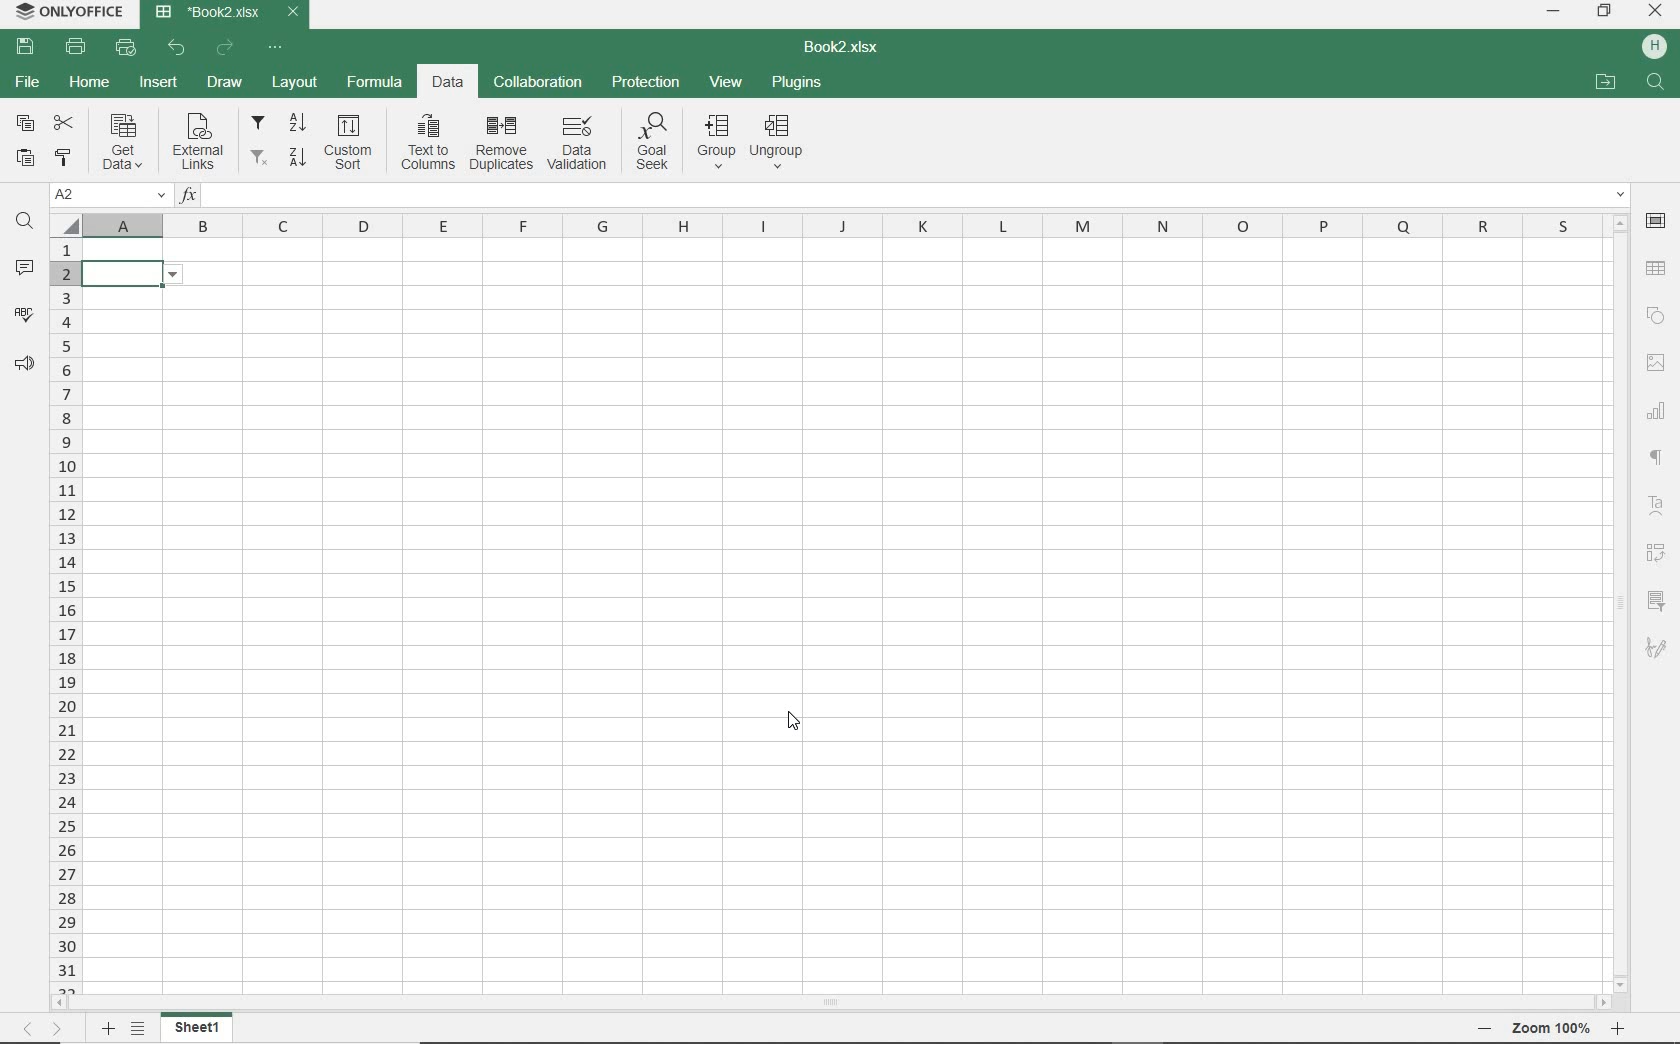 The image size is (1680, 1044). I want to click on SHEET 1, so click(198, 1028).